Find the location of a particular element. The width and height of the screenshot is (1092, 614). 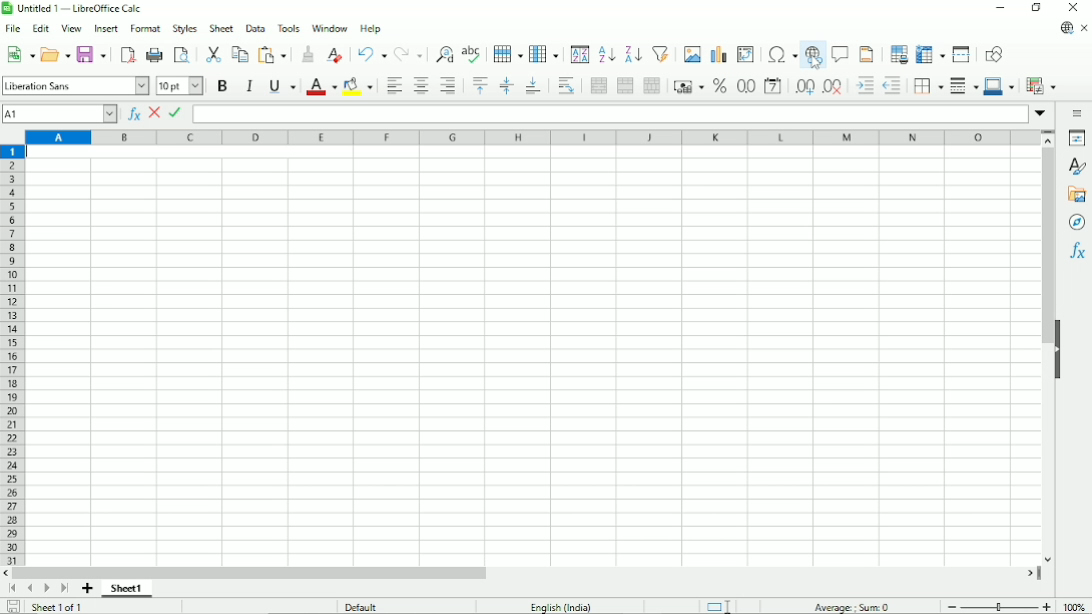

Freeze rows and columns is located at coordinates (930, 55).